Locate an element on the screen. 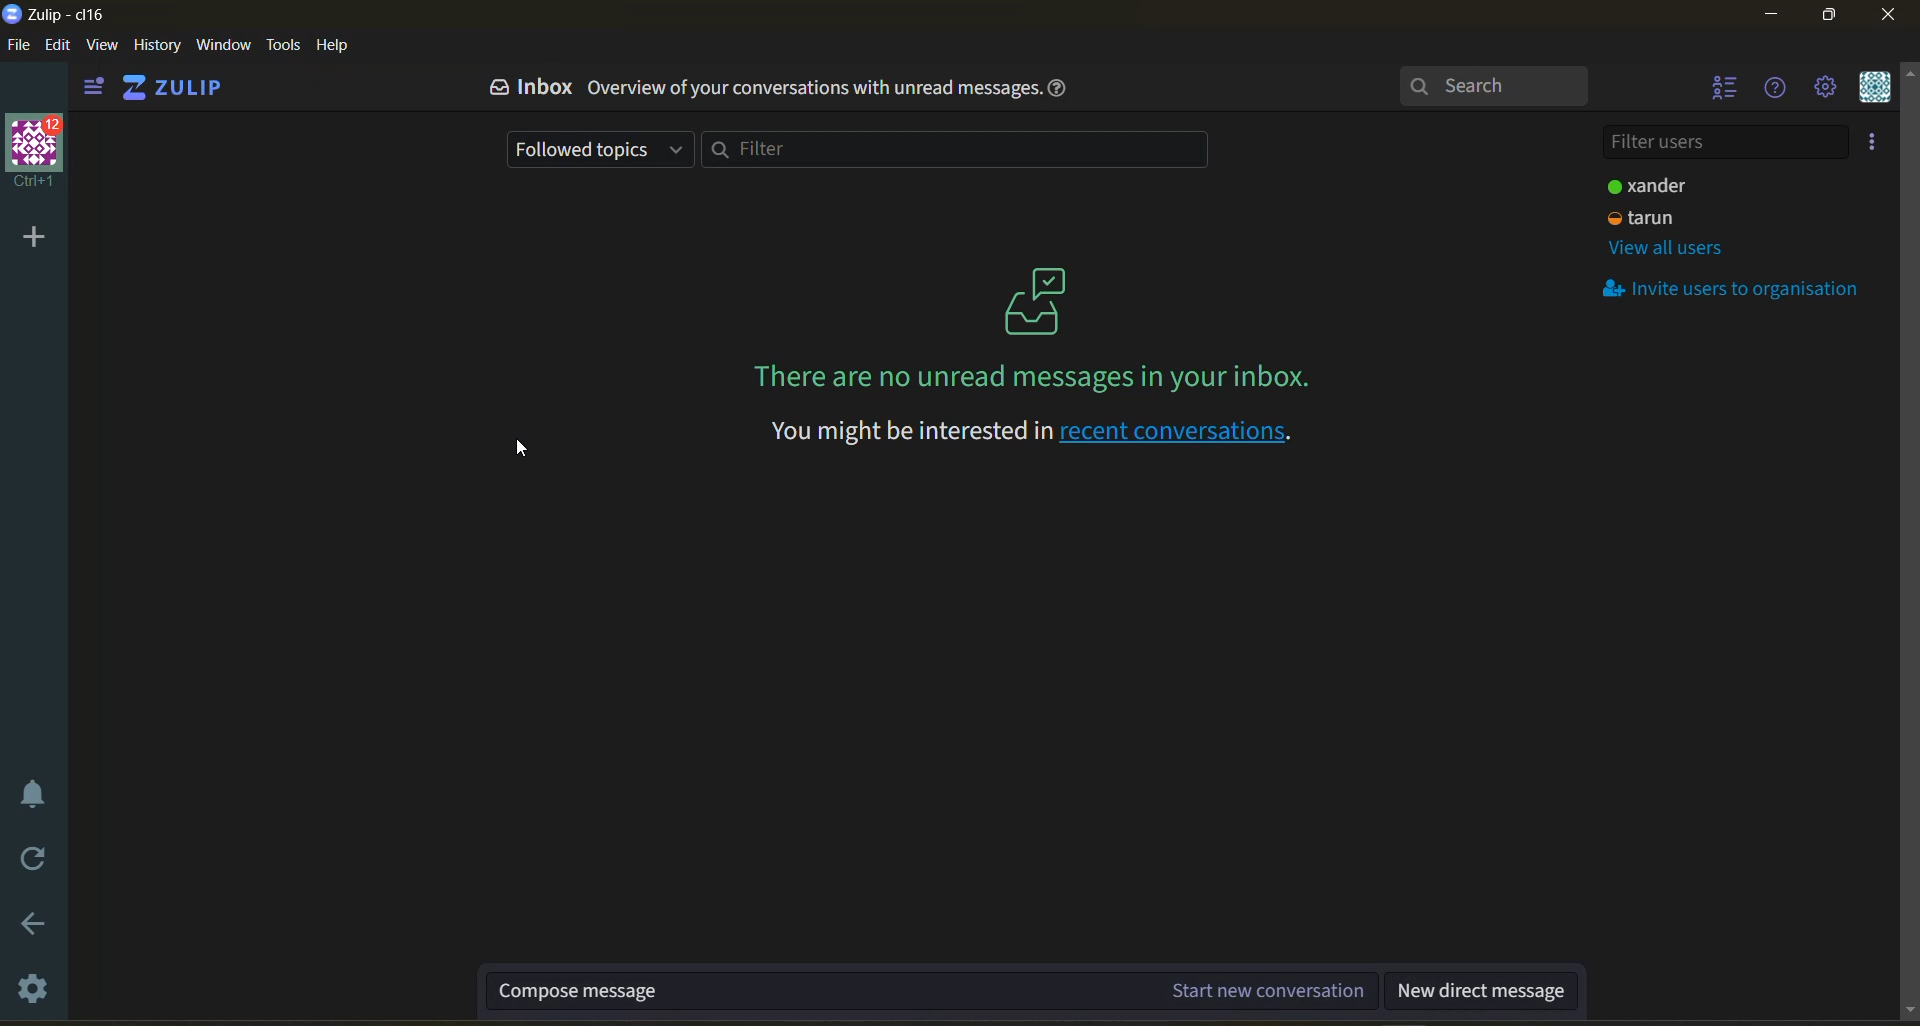 The height and width of the screenshot is (1026, 1920). followed topics is located at coordinates (601, 147).